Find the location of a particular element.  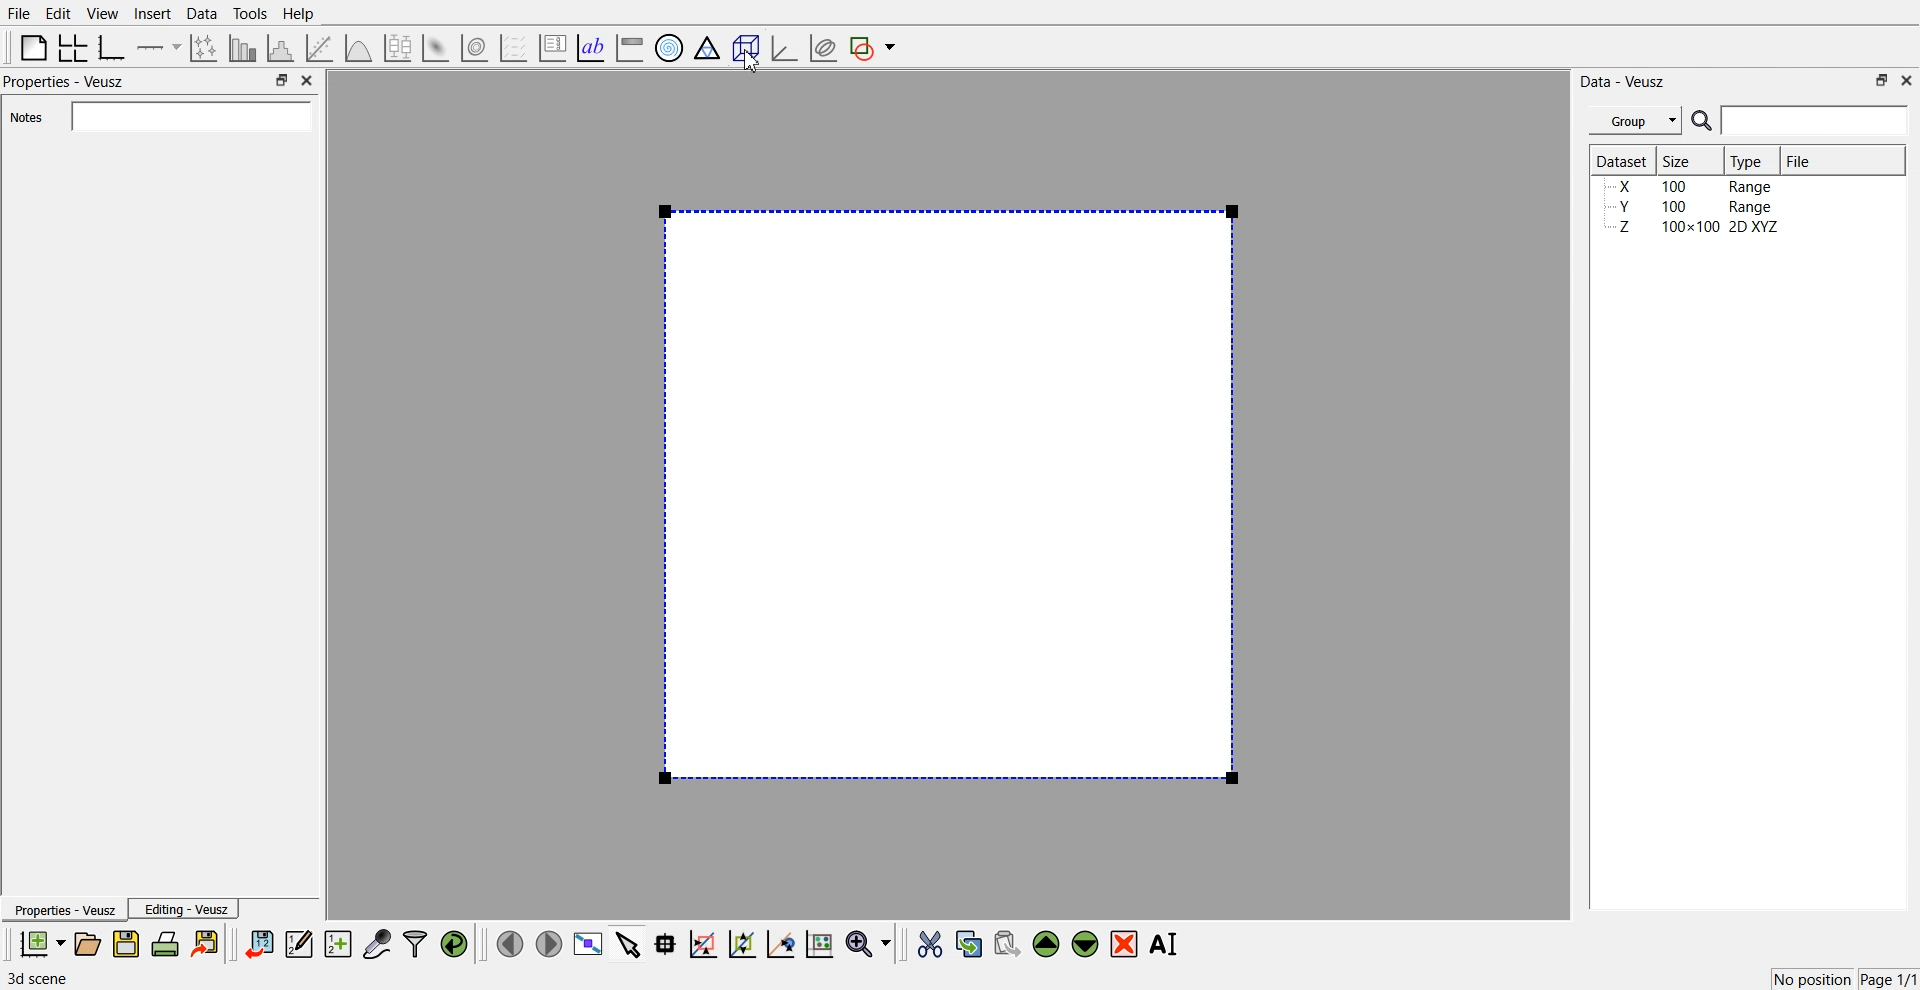

Move to the previous page is located at coordinates (510, 943).